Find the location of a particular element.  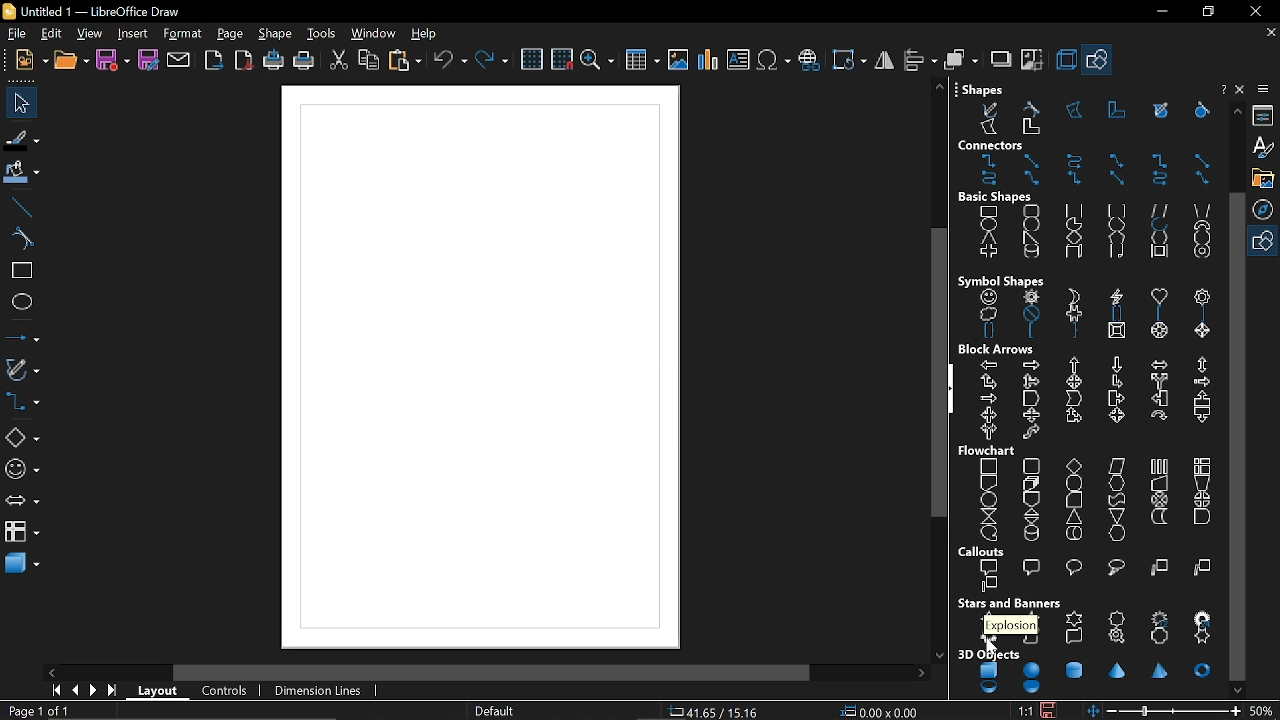

Insert chart is located at coordinates (707, 60).